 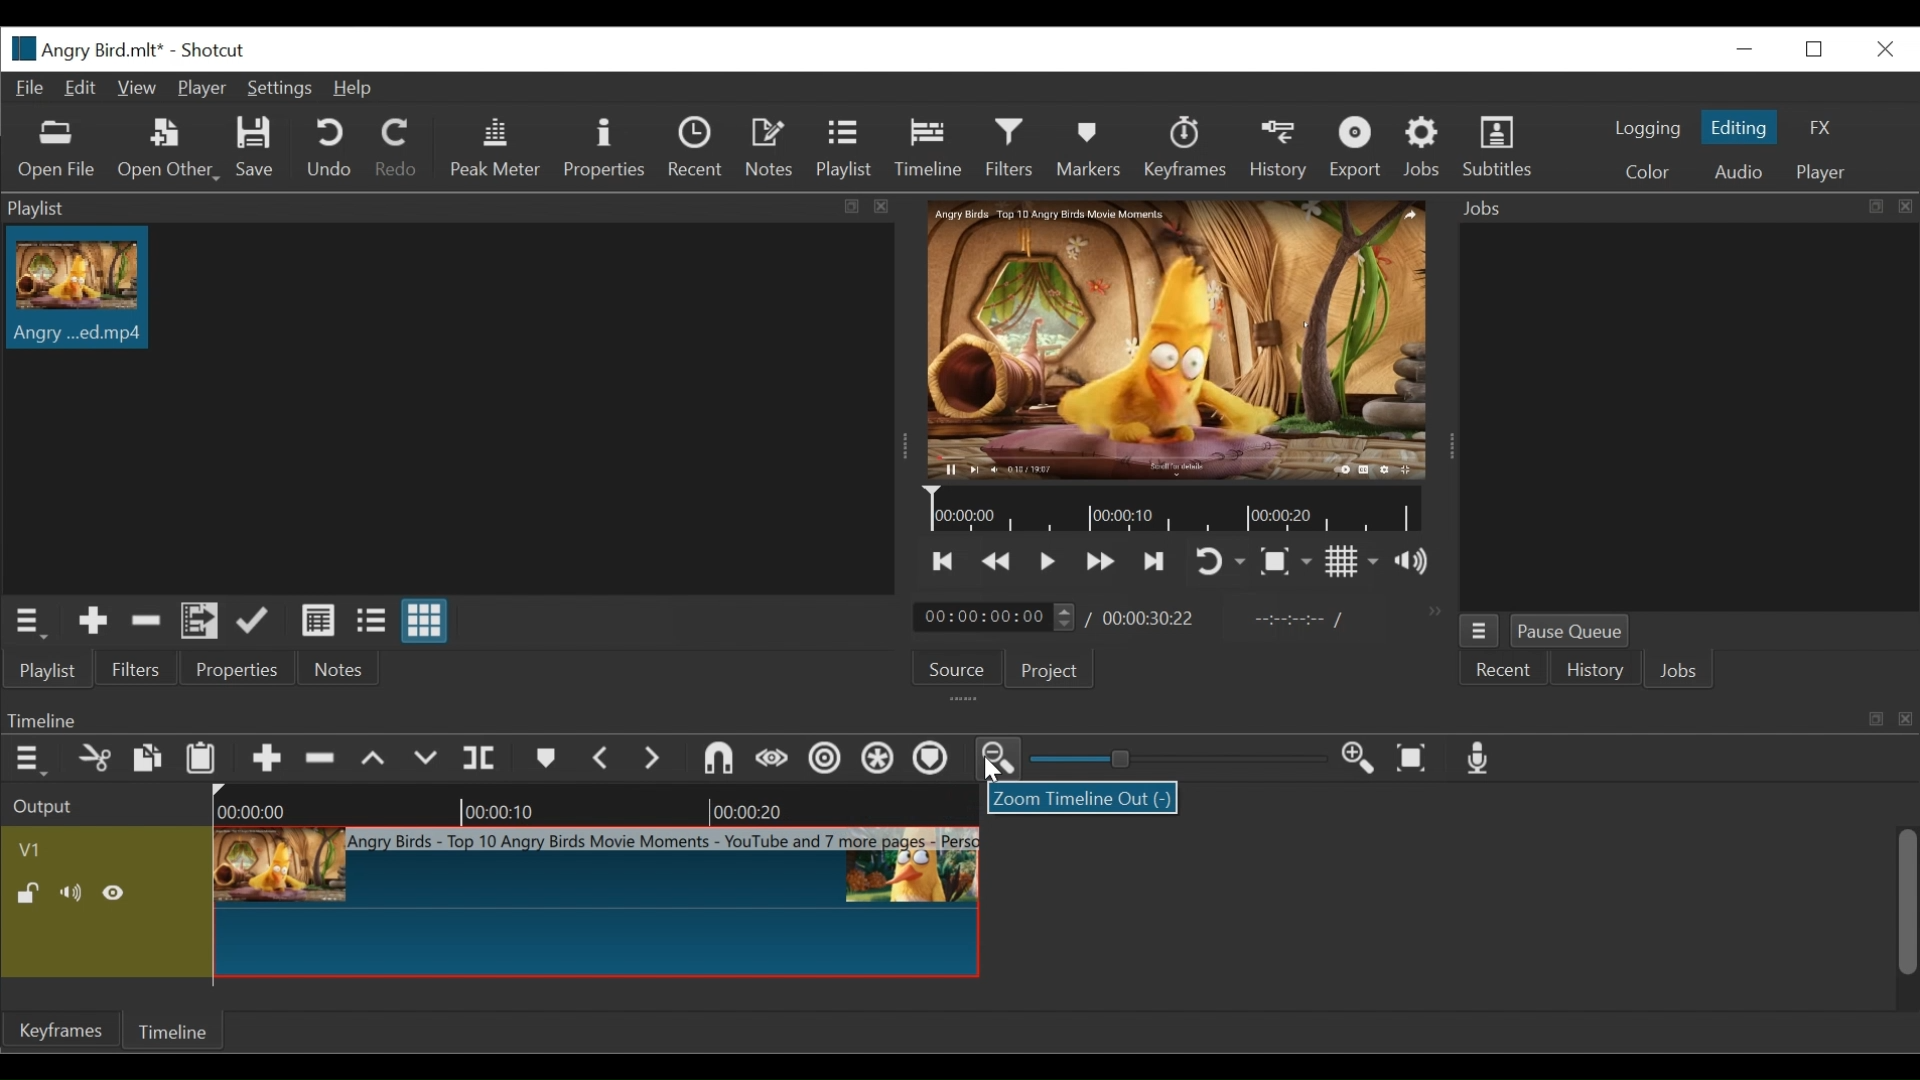 I want to click on Copy, so click(x=147, y=758).